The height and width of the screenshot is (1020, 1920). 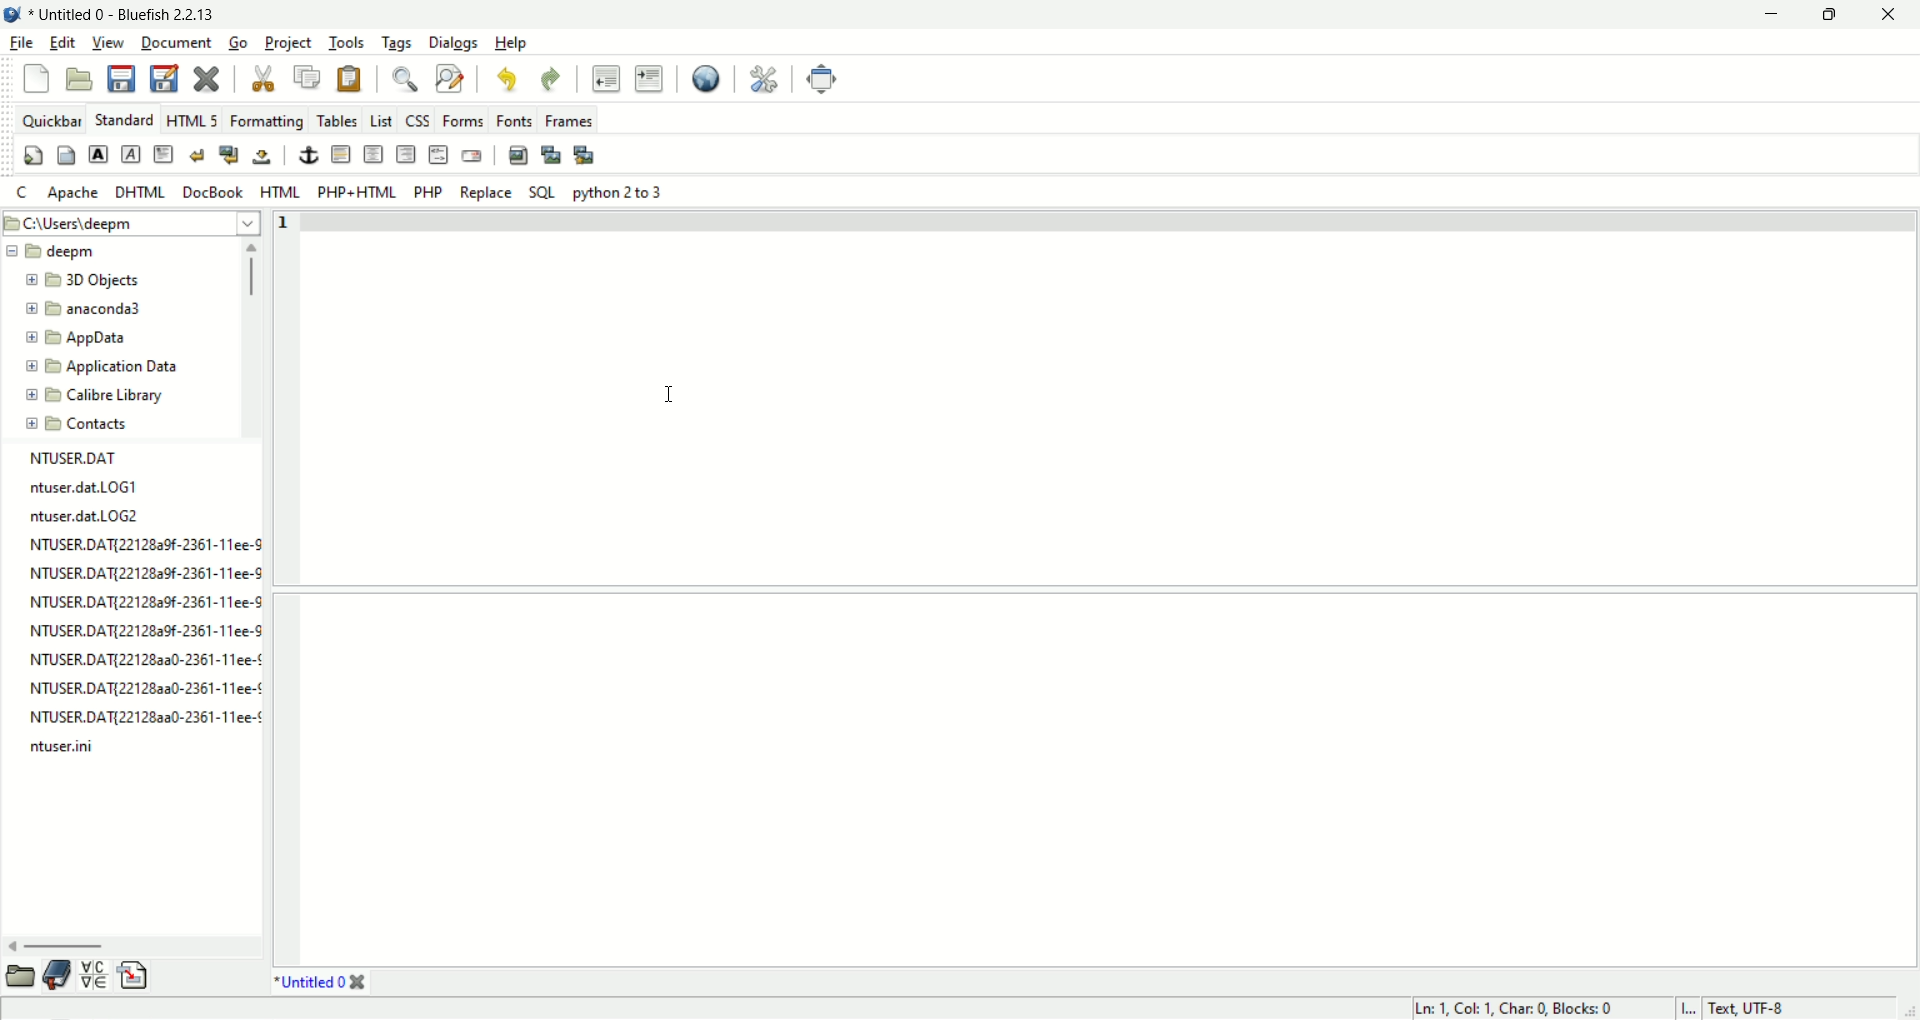 What do you see at coordinates (573, 121) in the screenshot?
I see `frames` at bounding box center [573, 121].